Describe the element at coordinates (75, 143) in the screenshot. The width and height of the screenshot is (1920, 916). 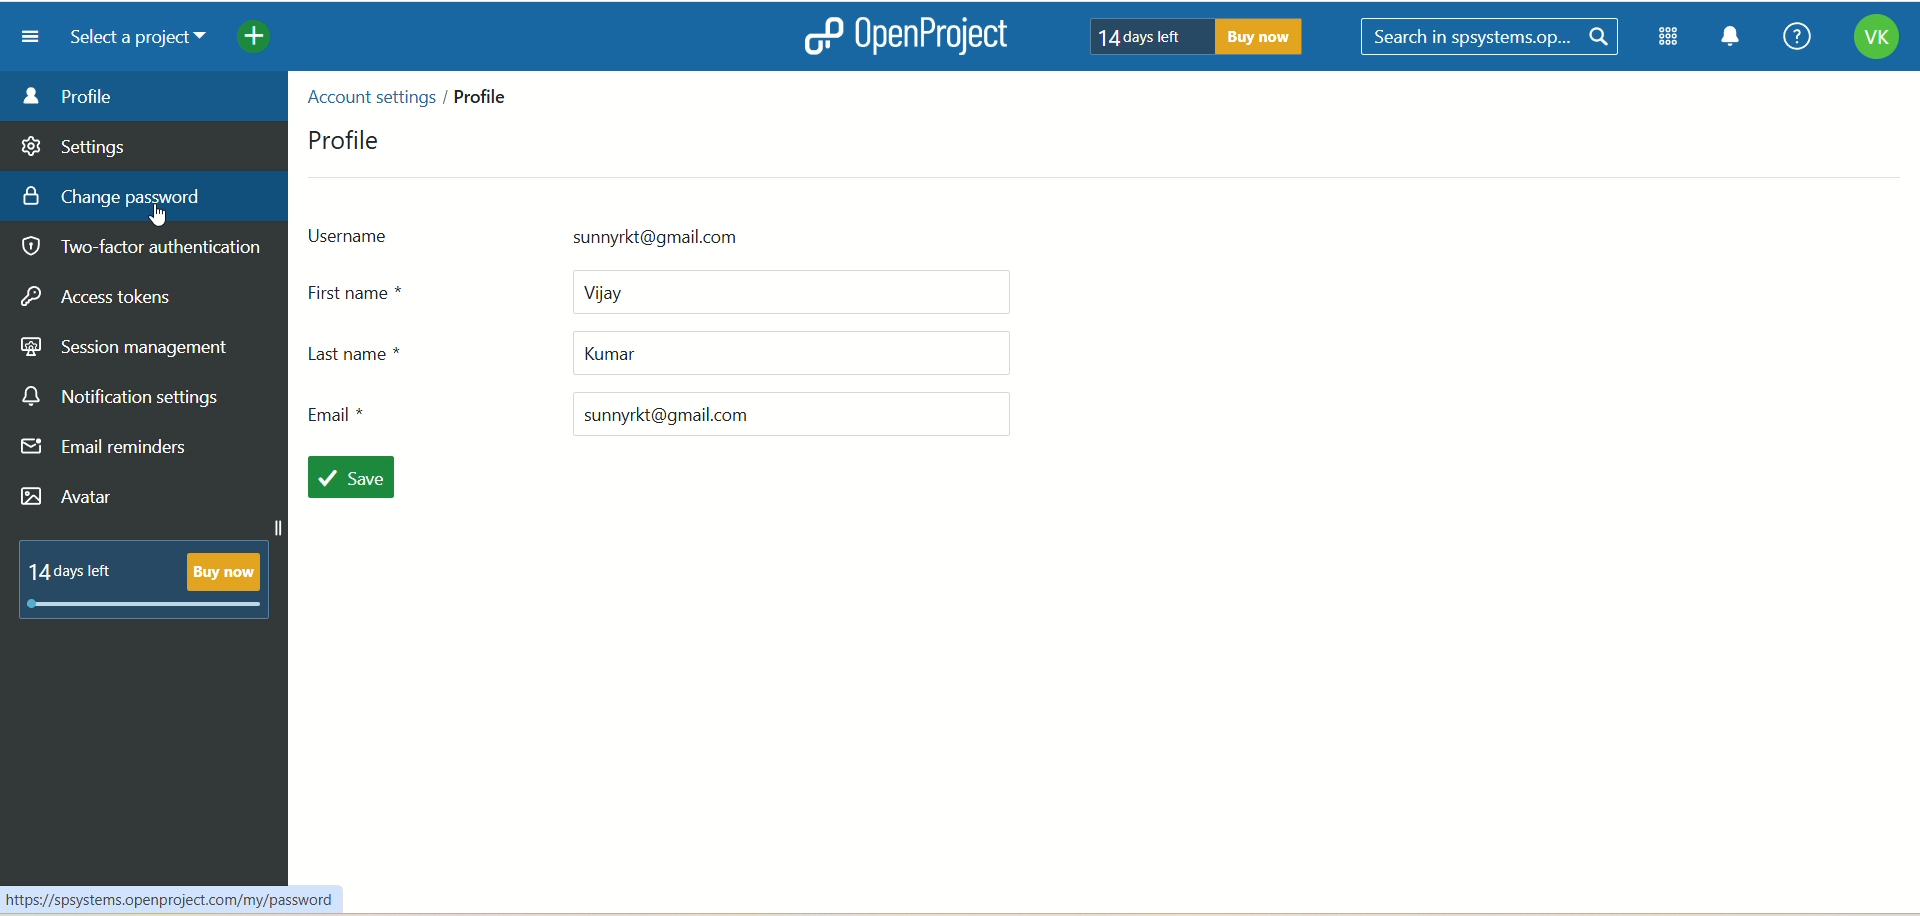
I see `settings` at that location.